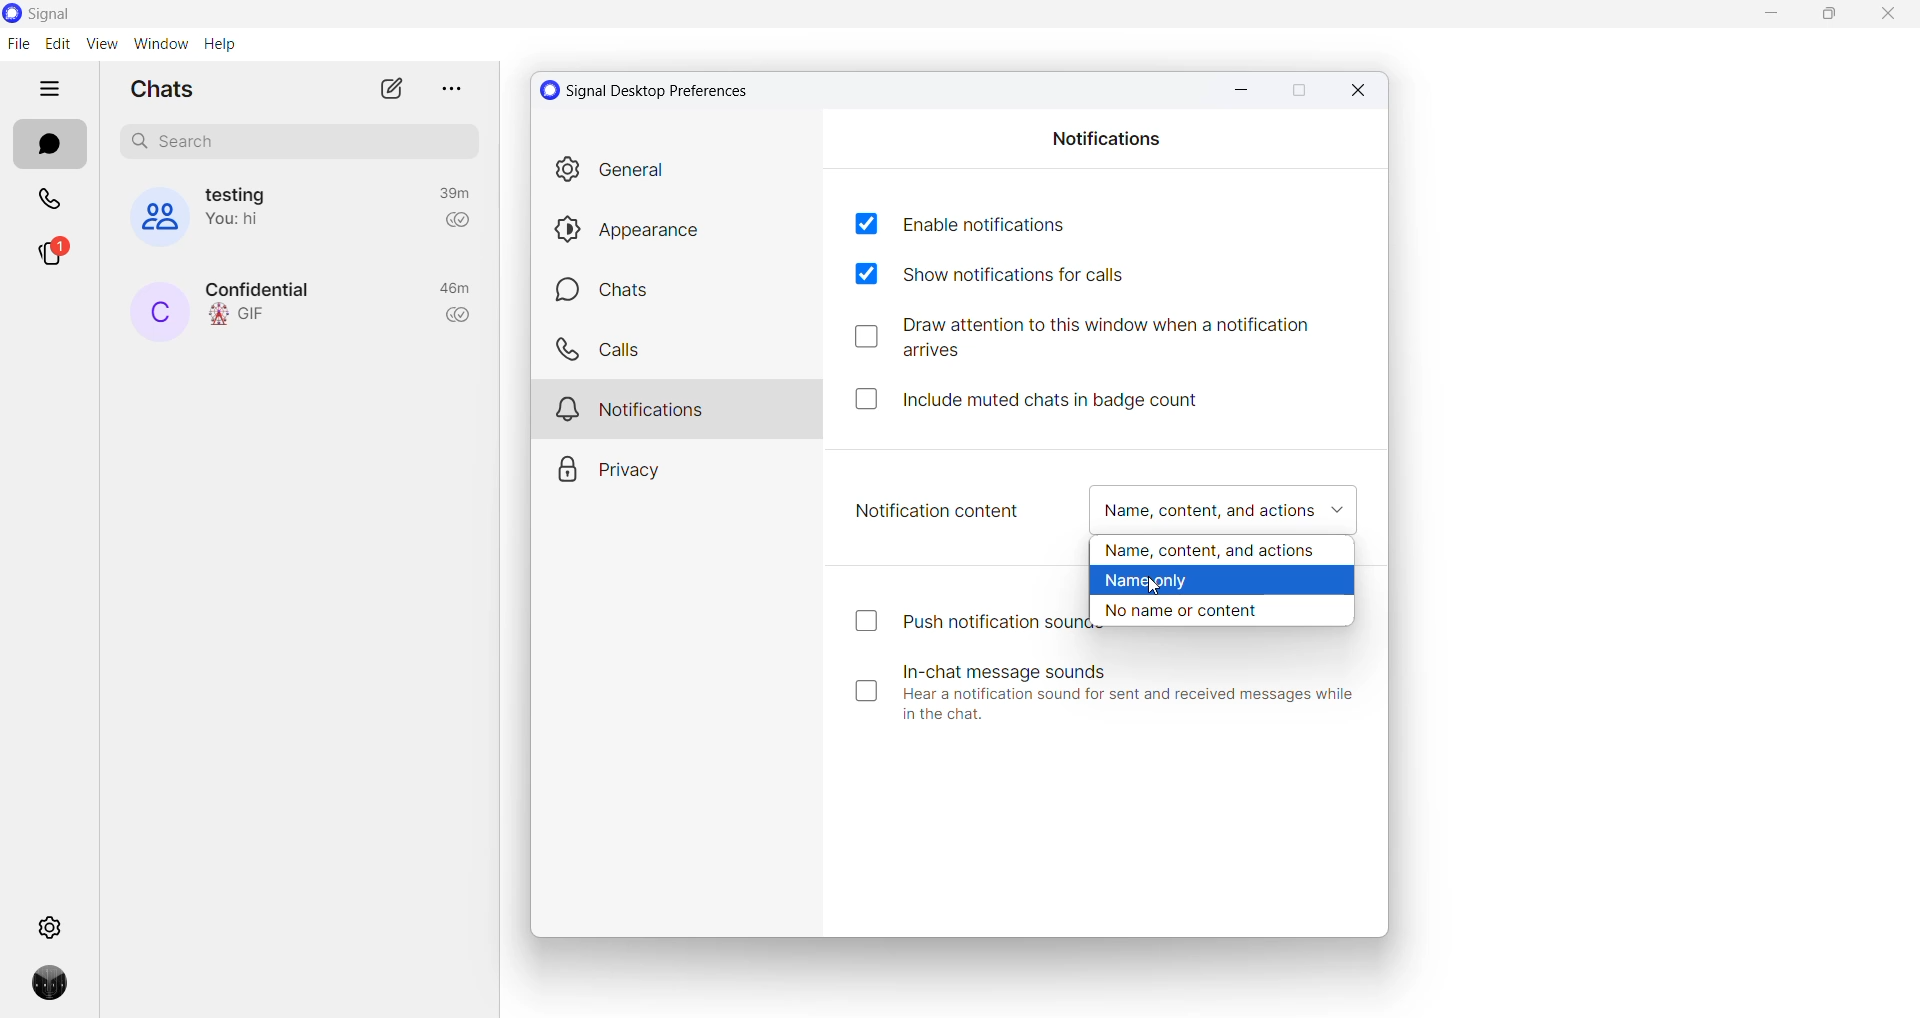 Image resolution: width=1920 pixels, height=1018 pixels. Describe the element at coordinates (389, 90) in the screenshot. I see `new chat` at that location.